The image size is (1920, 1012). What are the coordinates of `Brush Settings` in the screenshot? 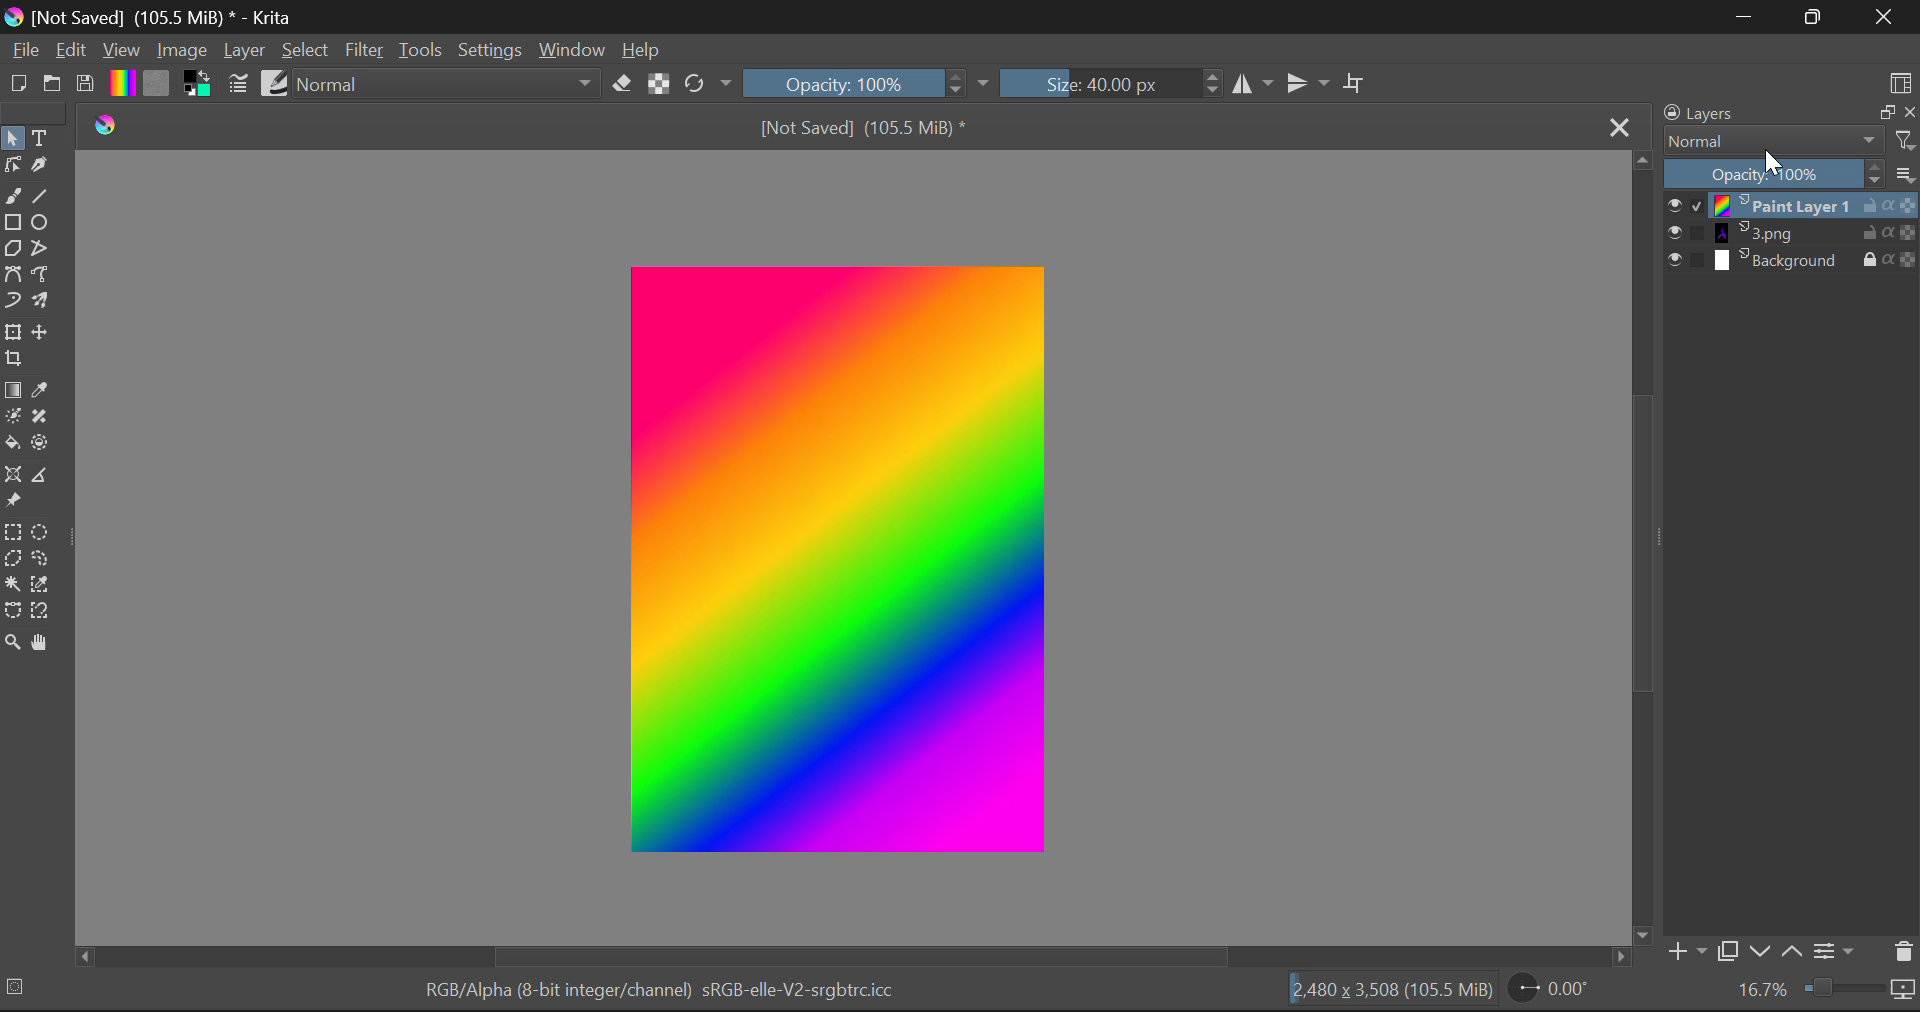 It's located at (240, 83).